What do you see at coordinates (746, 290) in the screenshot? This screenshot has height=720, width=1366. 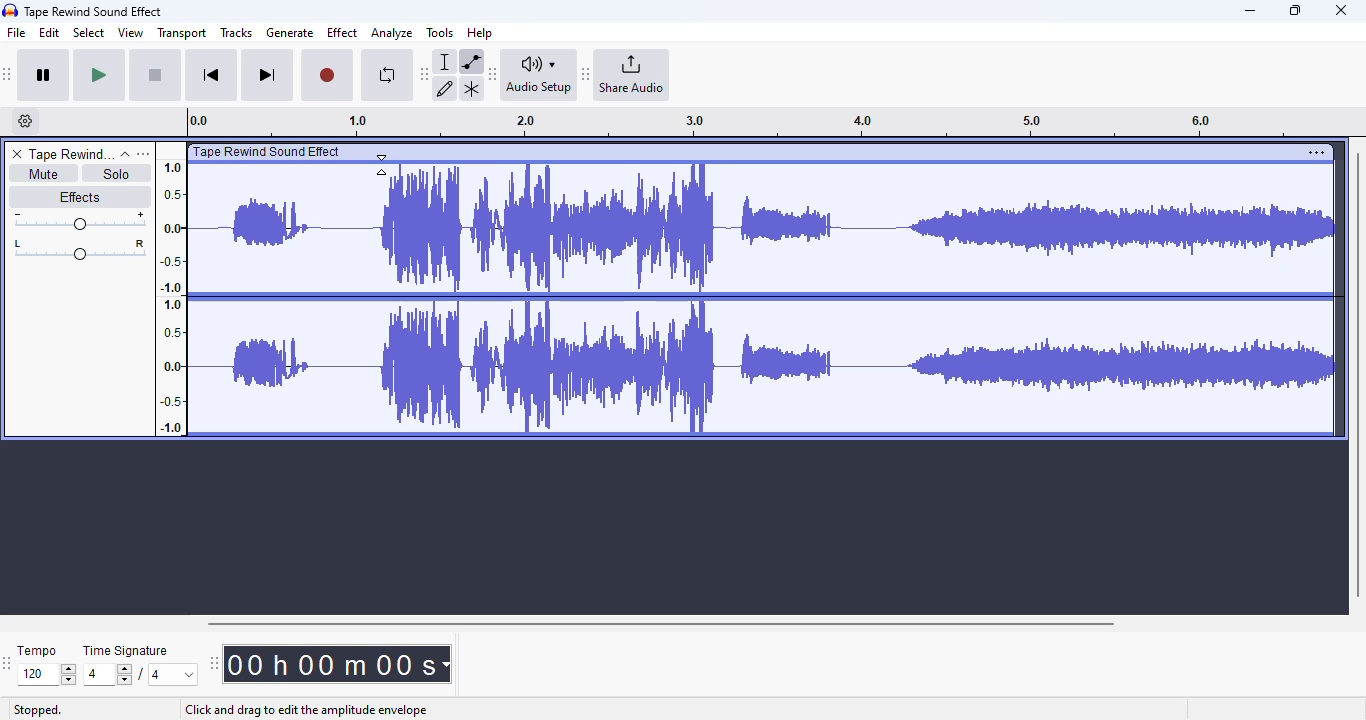 I see `audio track` at bounding box center [746, 290].